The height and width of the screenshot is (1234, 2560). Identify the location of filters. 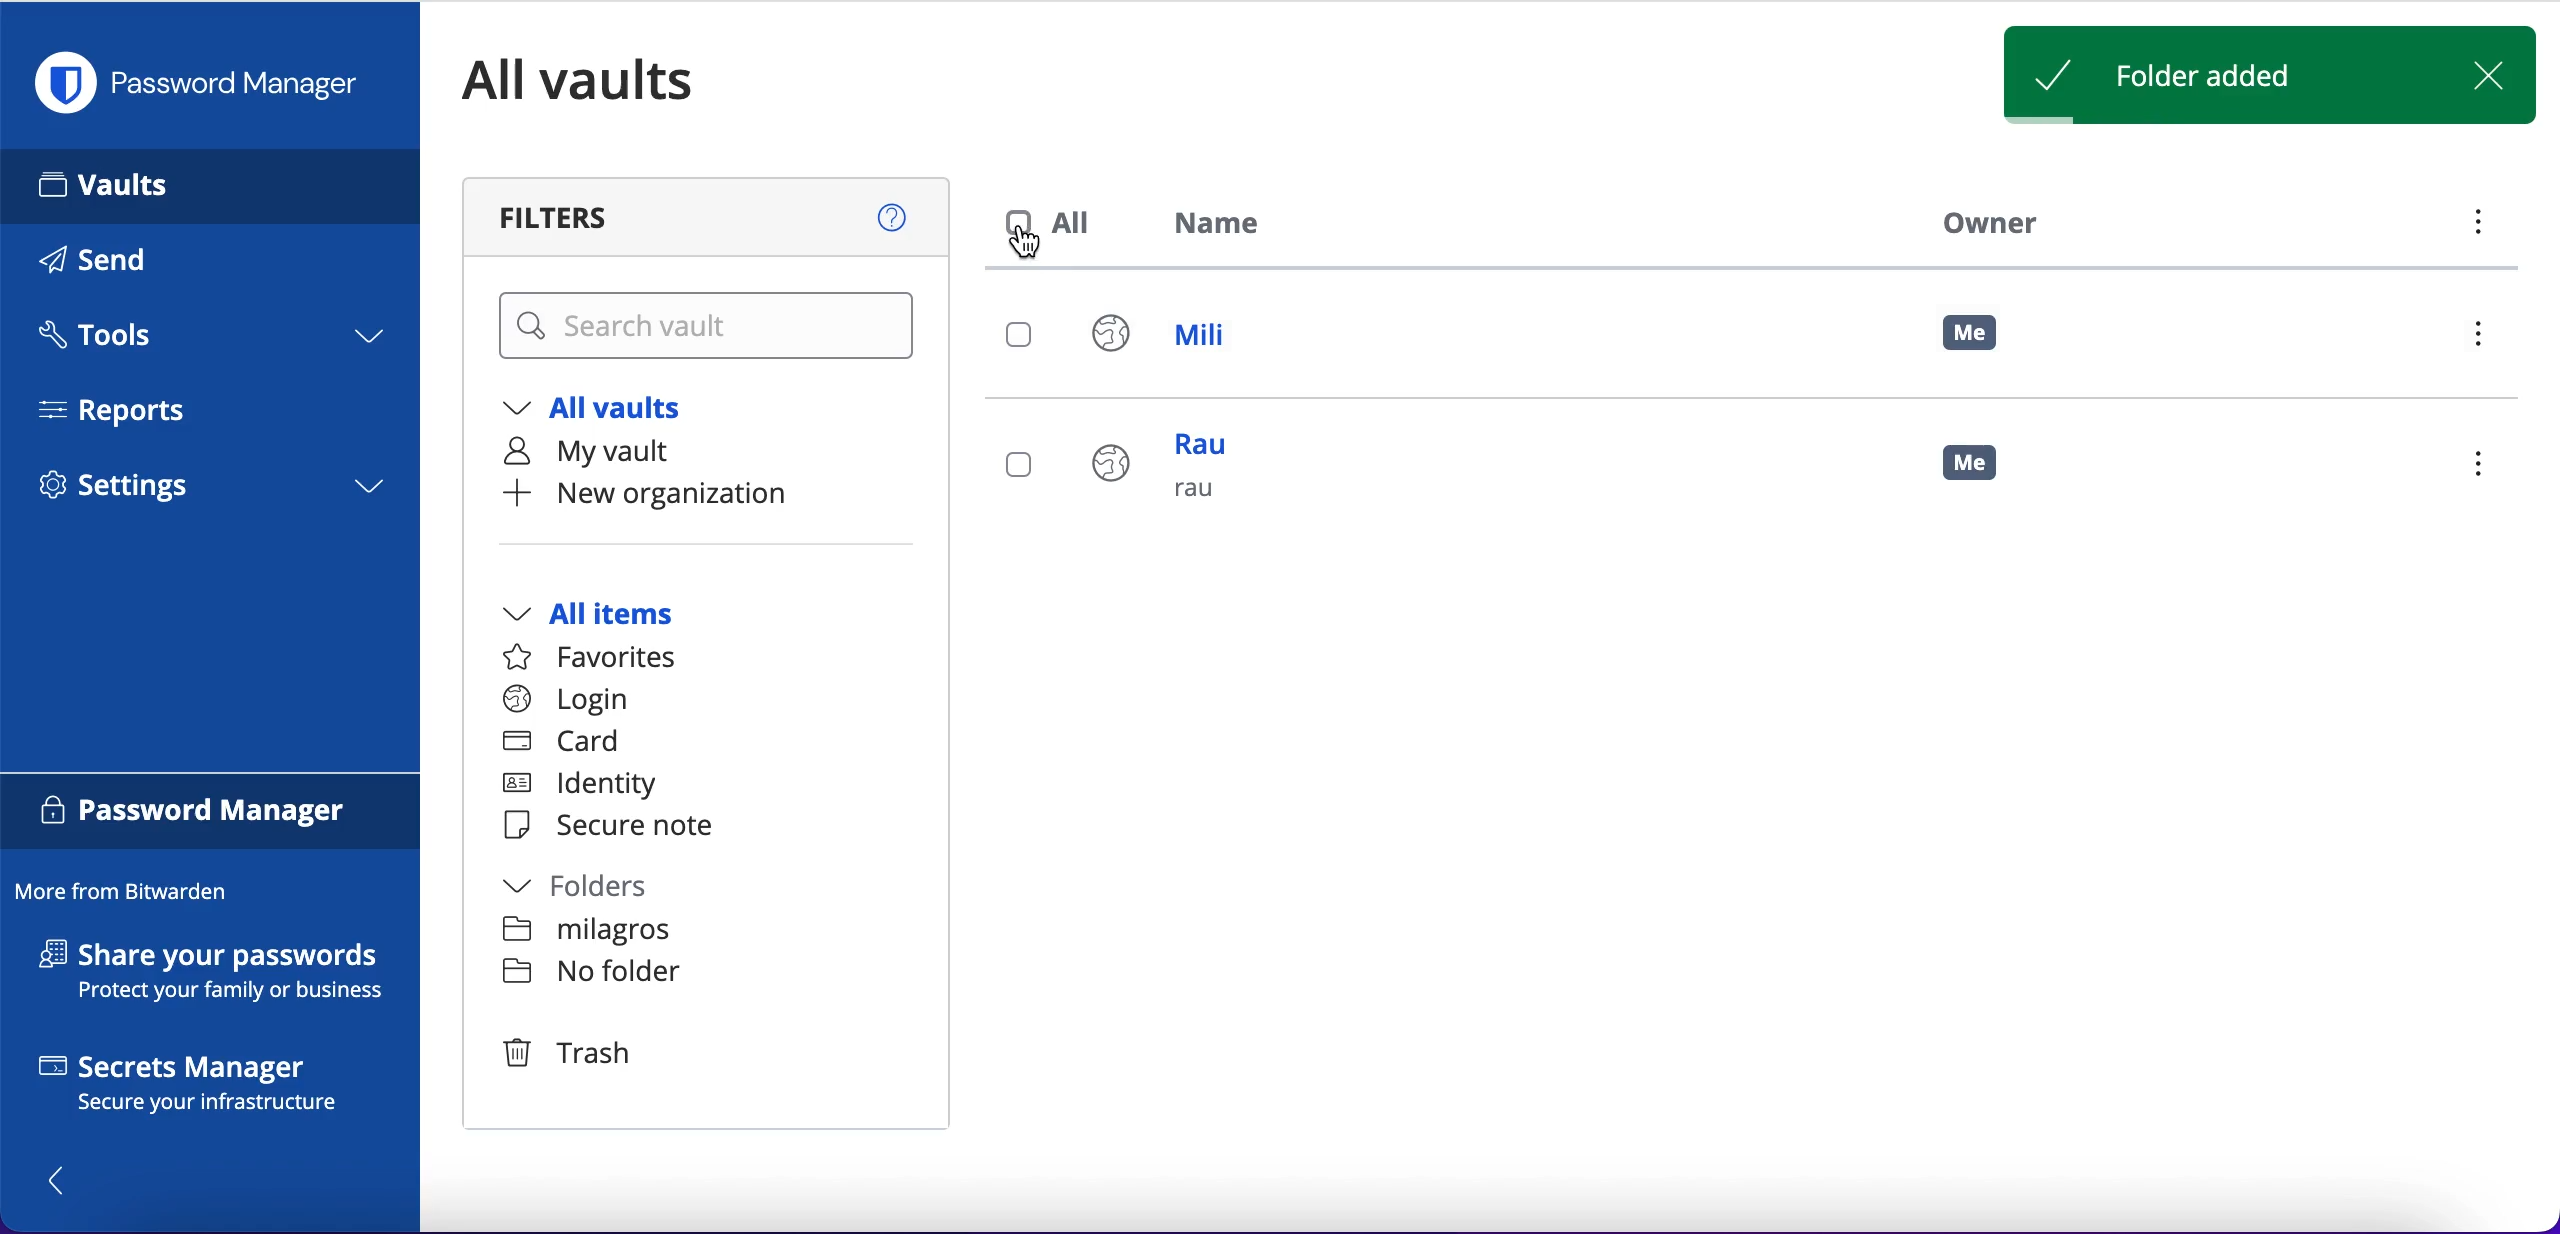
(710, 217).